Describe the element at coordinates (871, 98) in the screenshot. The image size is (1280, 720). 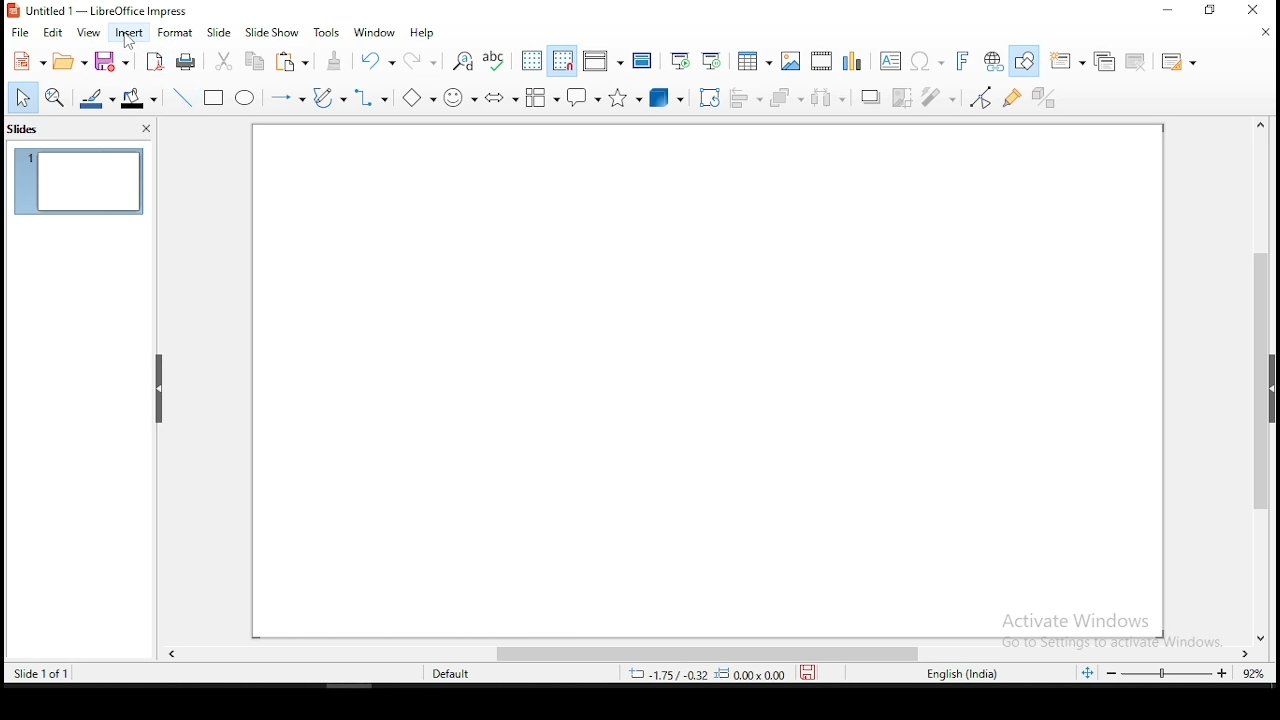
I see `shadow` at that location.